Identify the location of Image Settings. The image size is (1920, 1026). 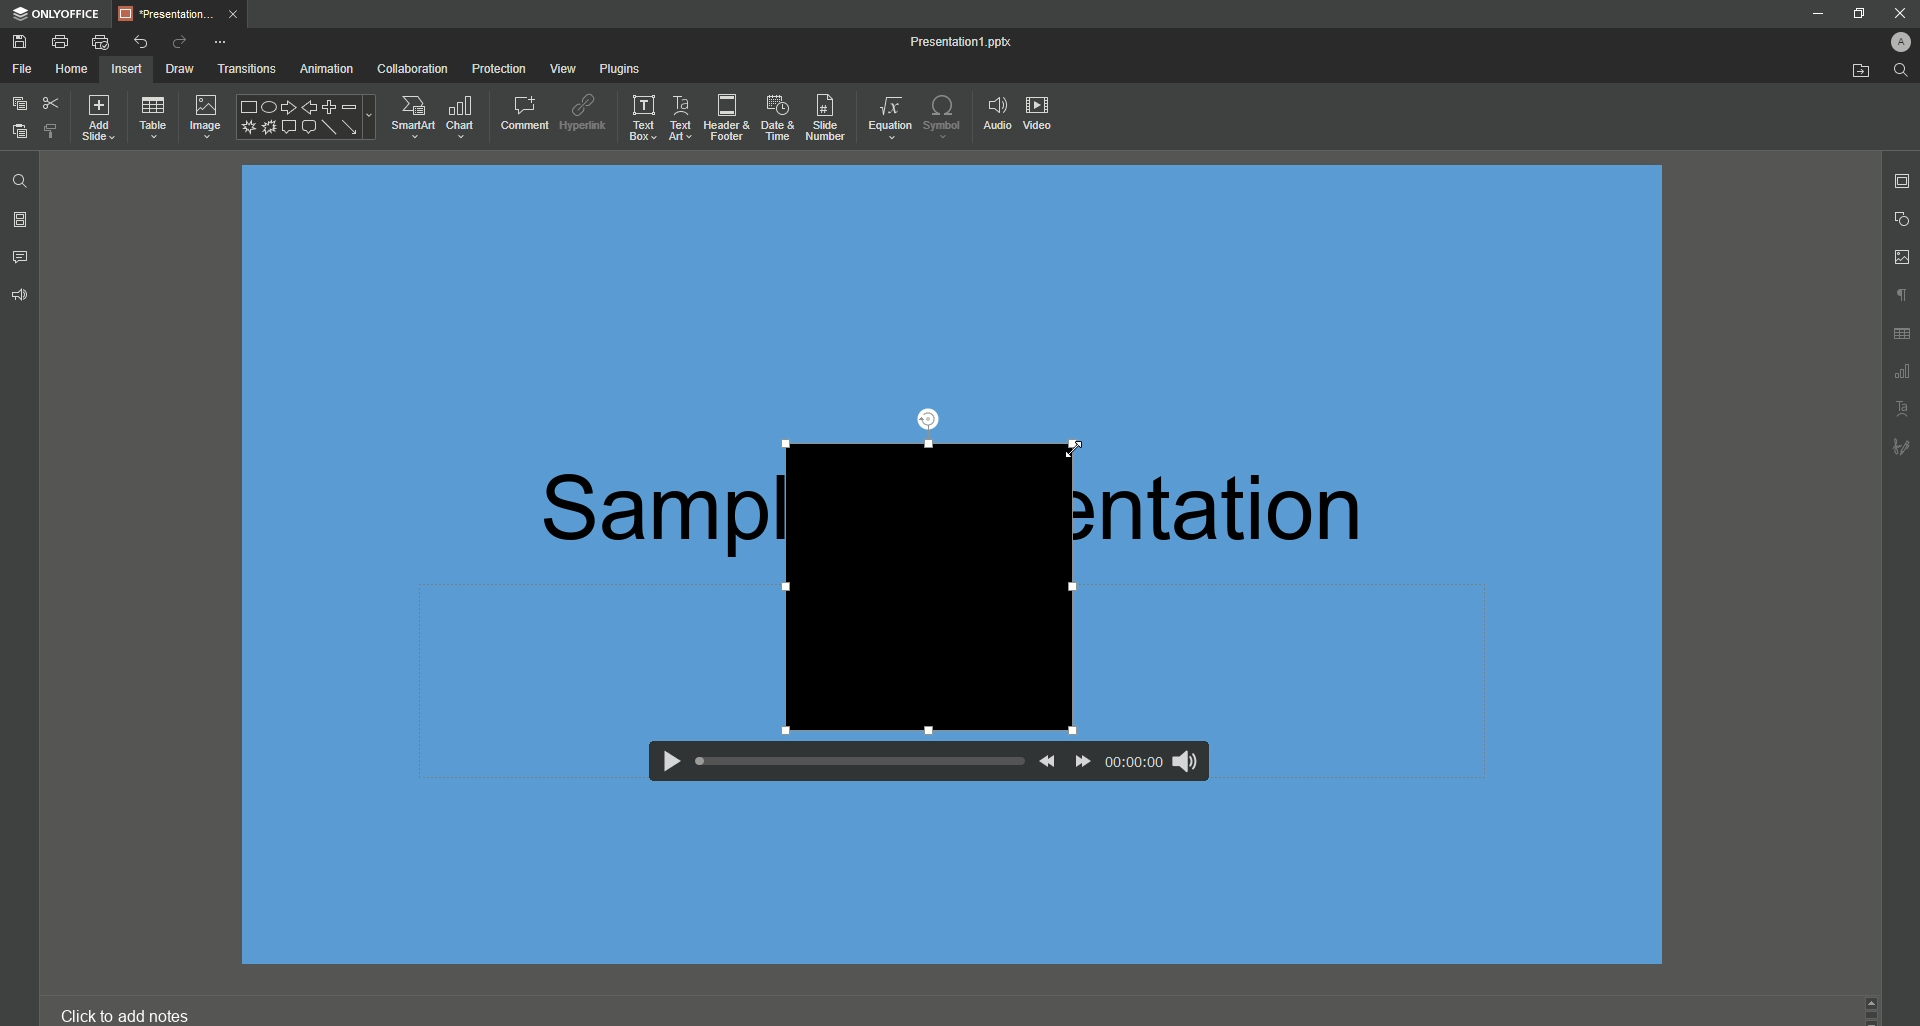
(1902, 258).